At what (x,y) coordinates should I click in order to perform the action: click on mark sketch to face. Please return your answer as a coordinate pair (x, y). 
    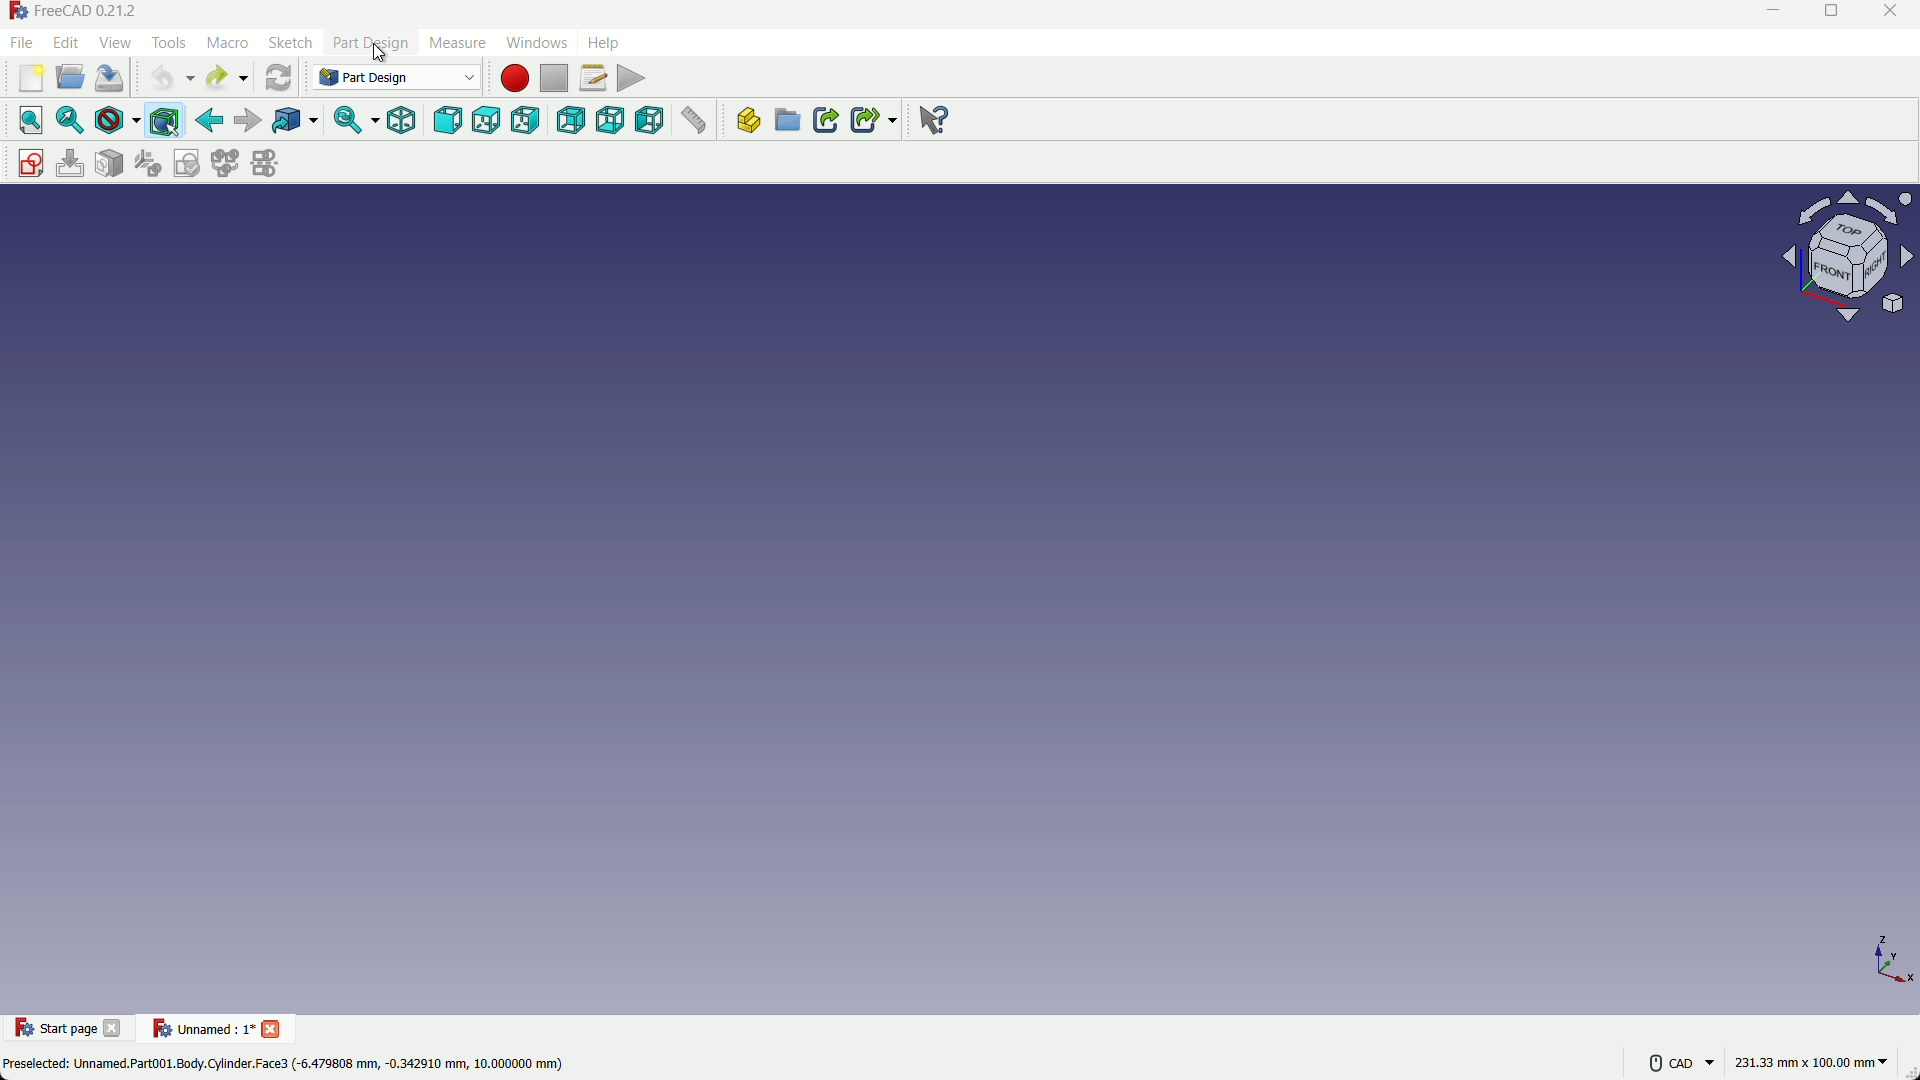
    Looking at the image, I should click on (110, 164).